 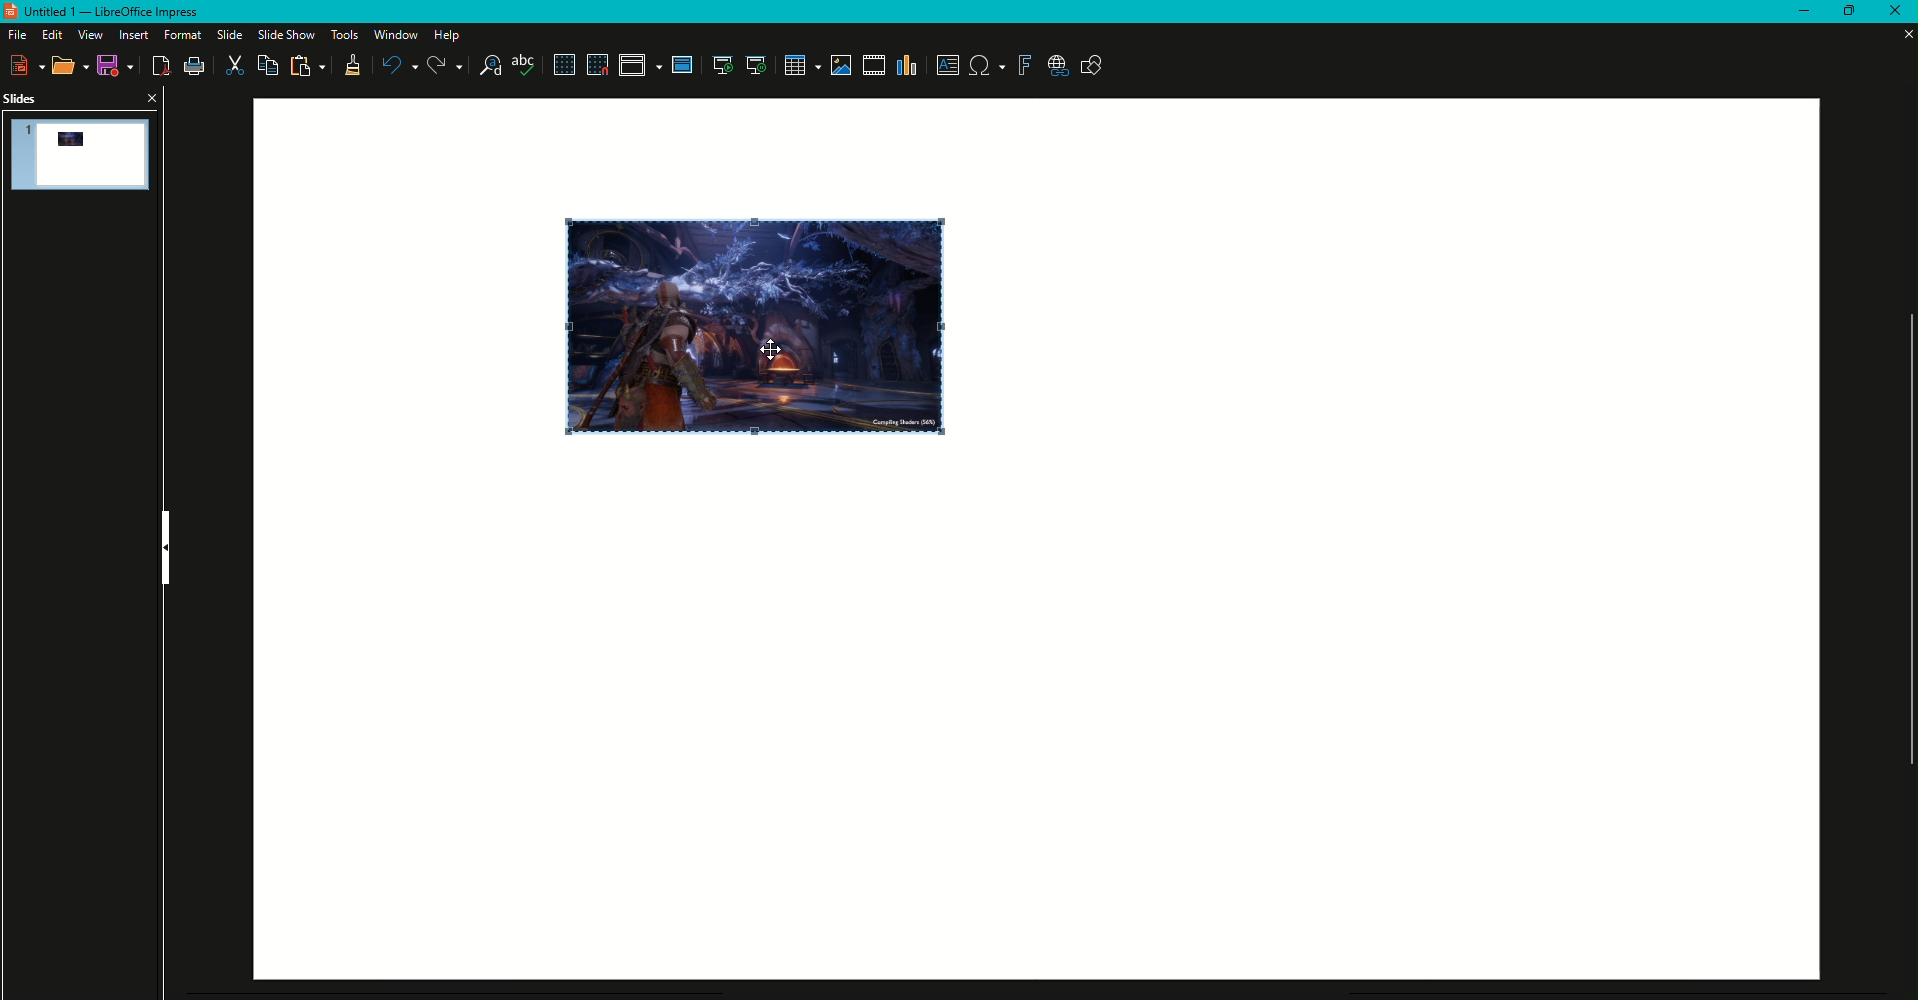 What do you see at coordinates (525, 66) in the screenshot?
I see `Spelling` at bounding box center [525, 66].